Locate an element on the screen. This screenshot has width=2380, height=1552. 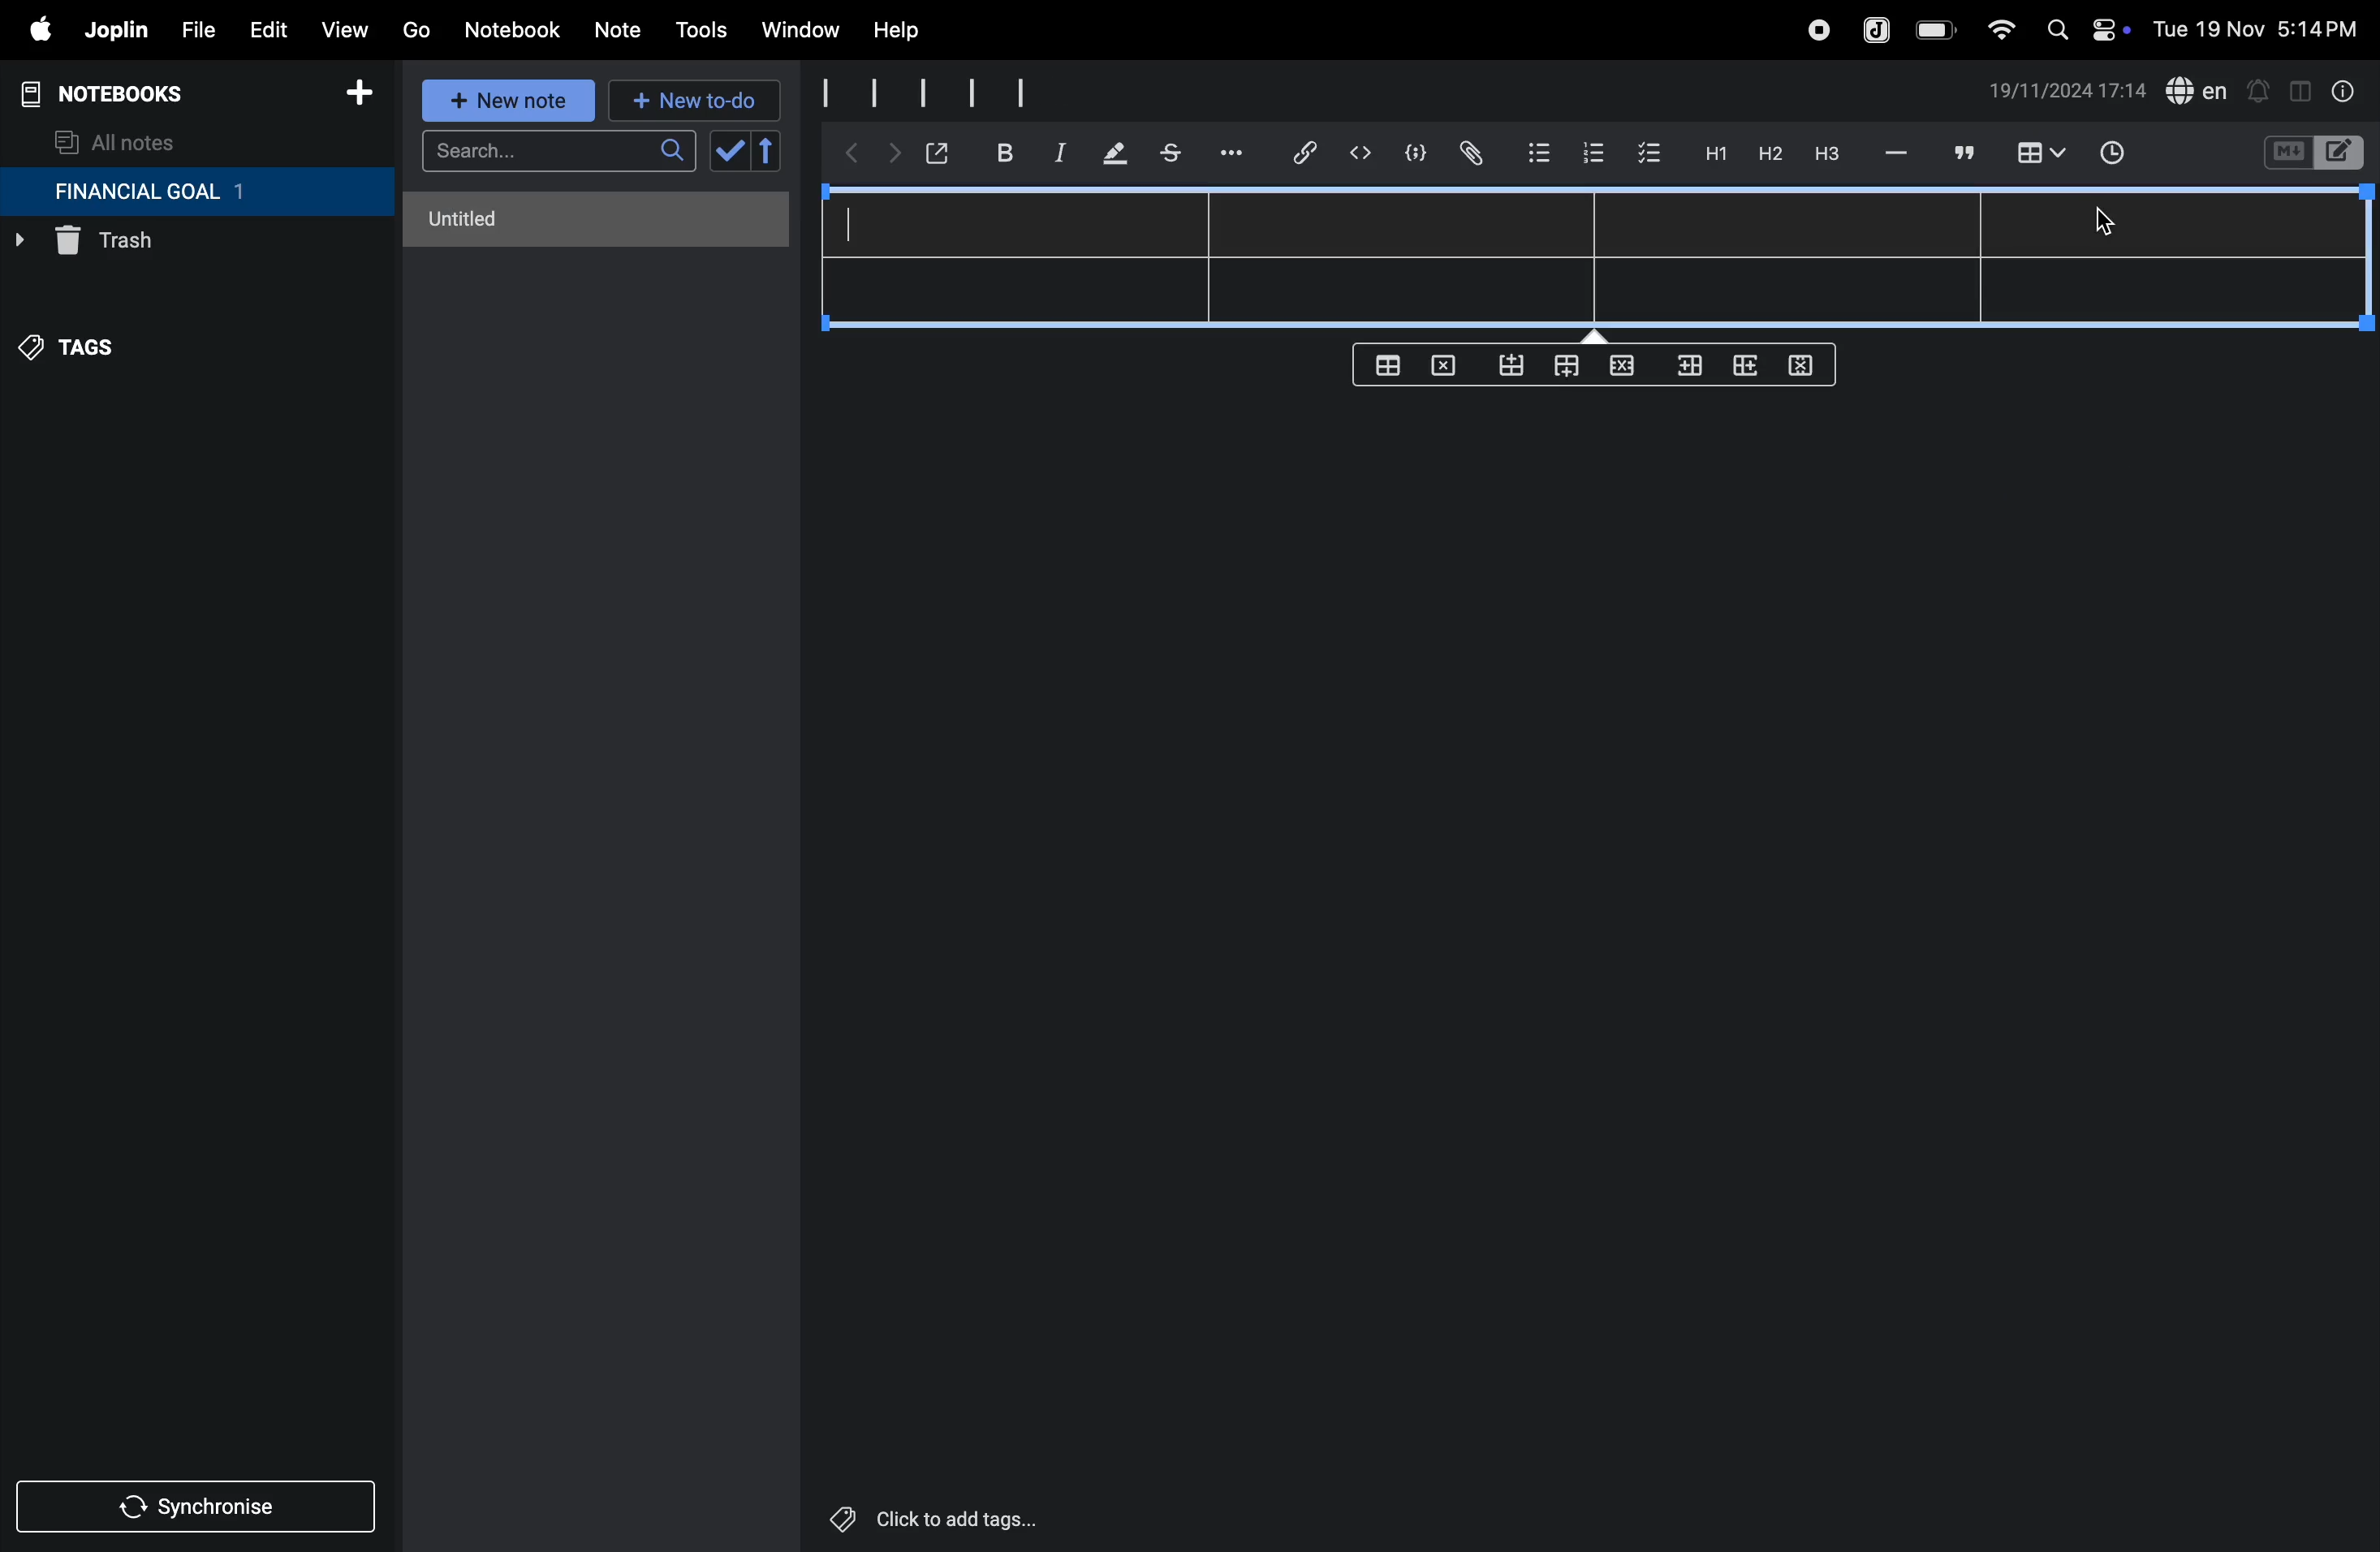
add is located at coordinates (359, 96).